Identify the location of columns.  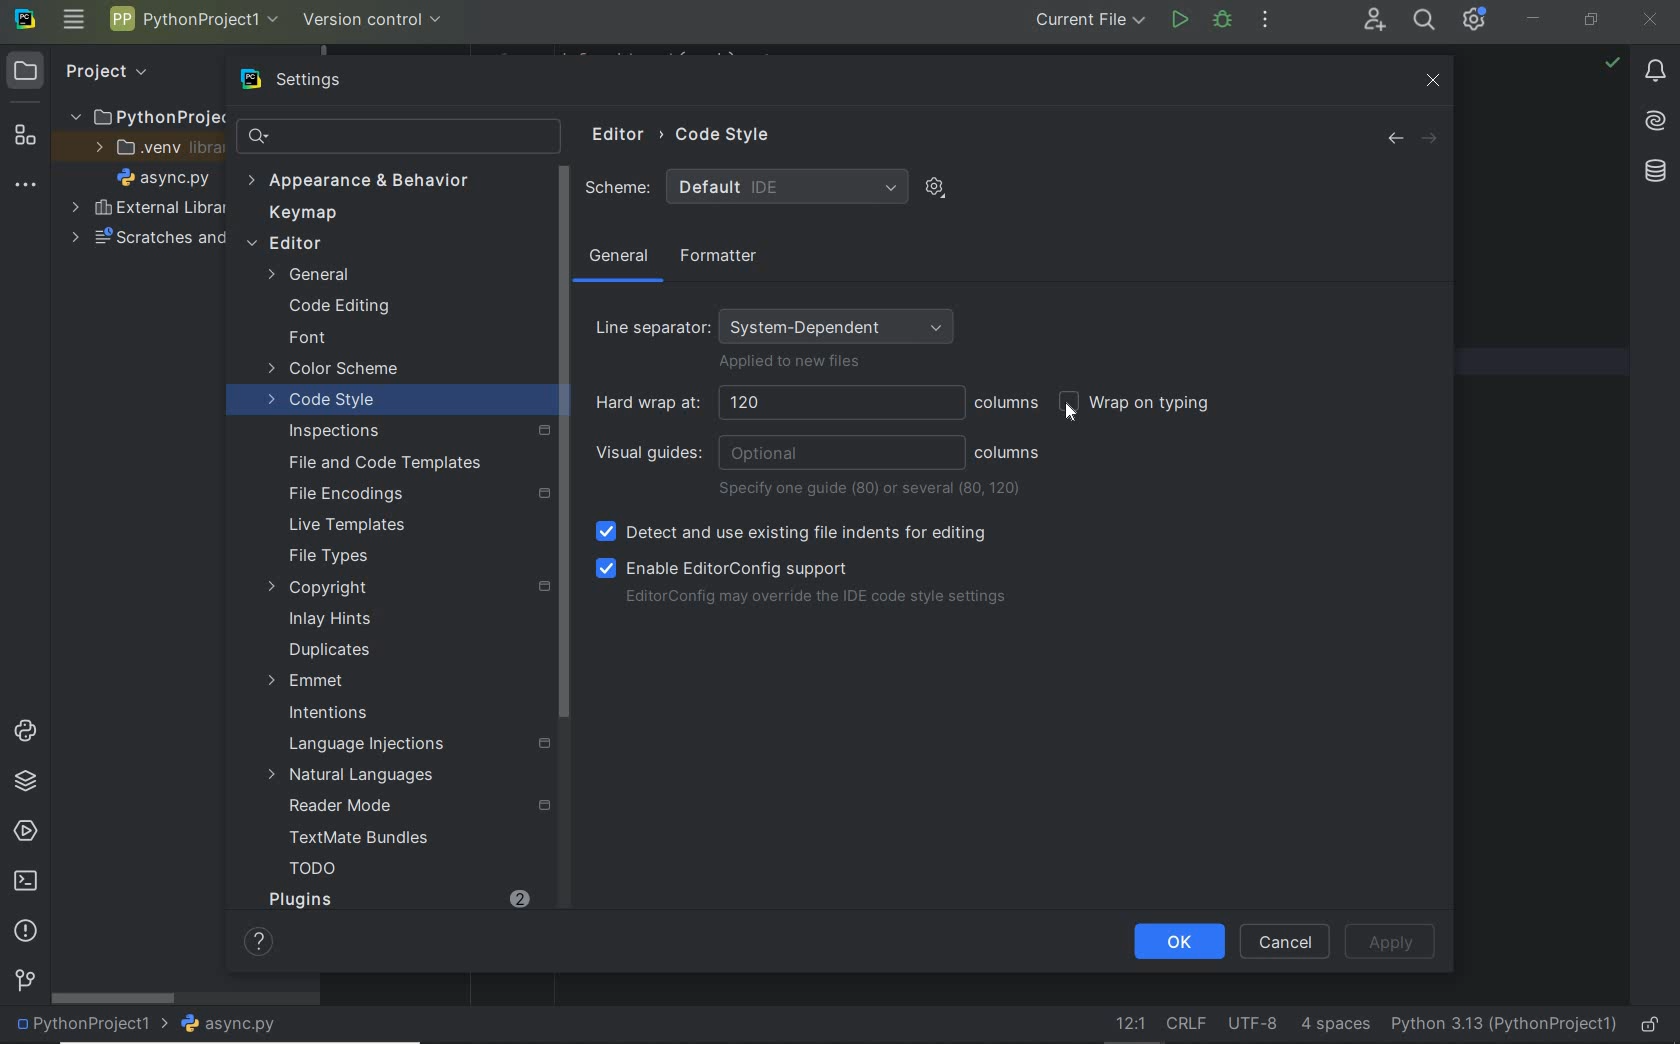
(1008, 403).